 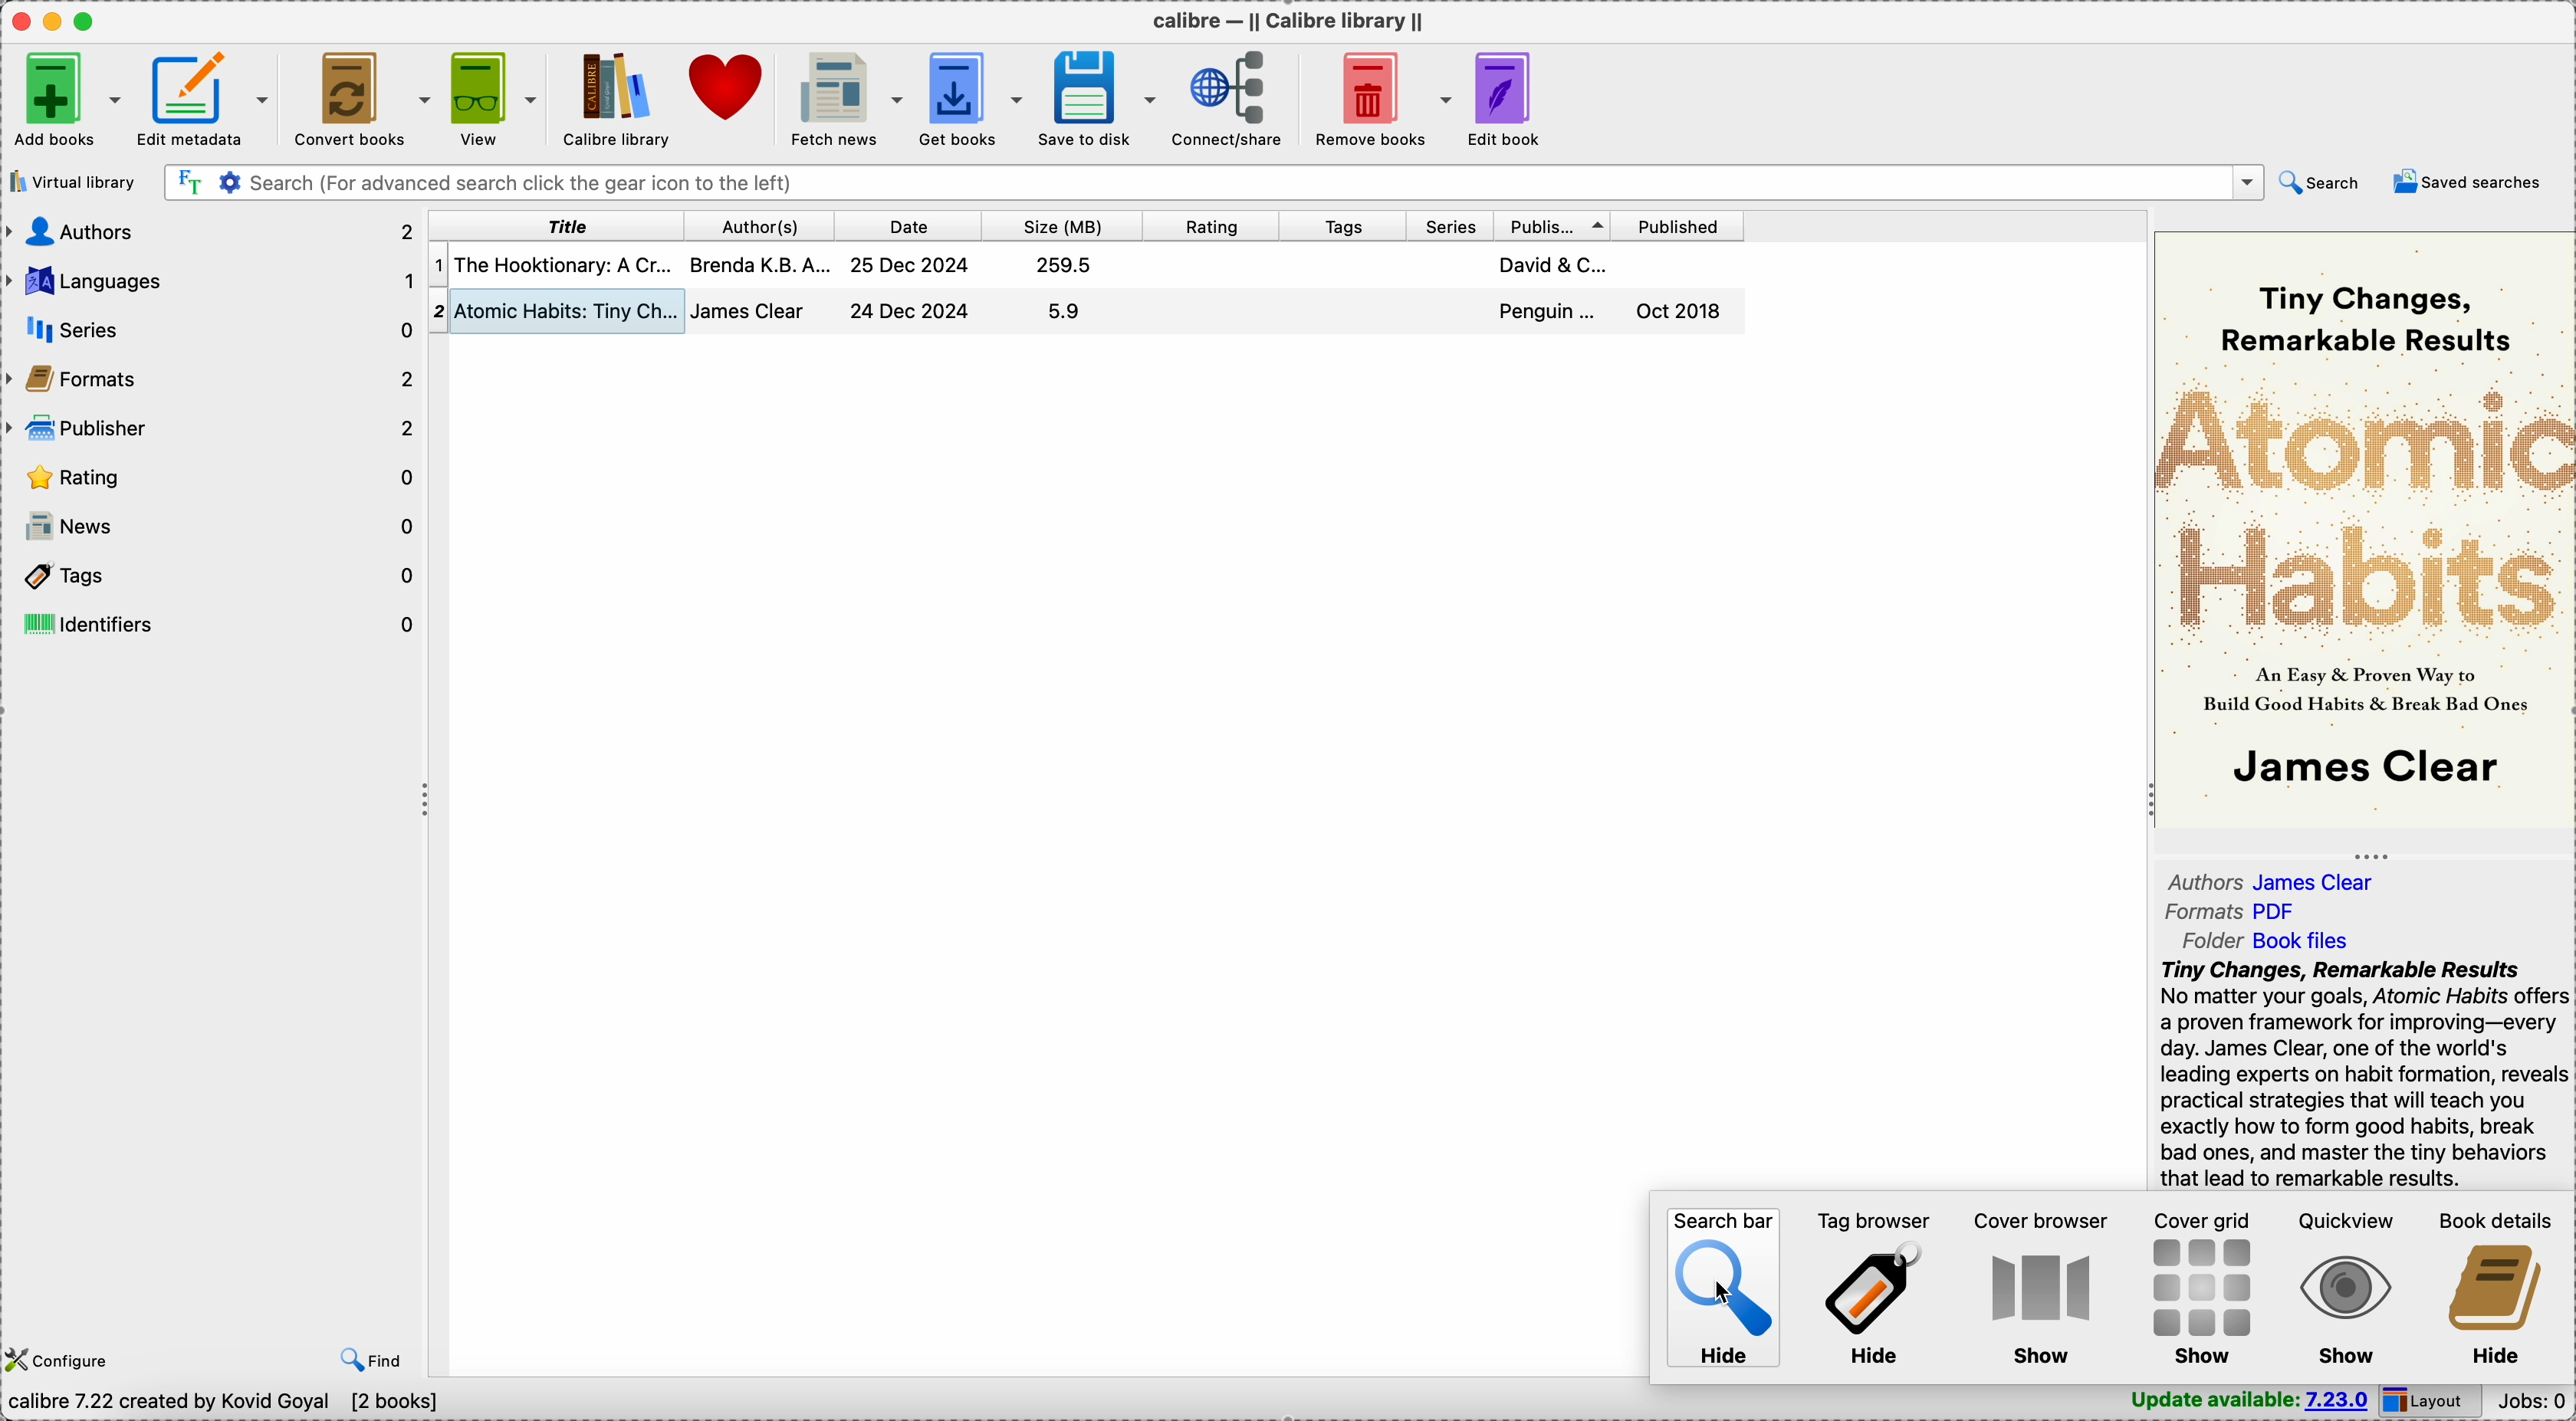 What do you see at coordinates (1291, 21) in the screenshot?
I see `Calibre - || calibre library ||` at bounding box center [1291, 21].